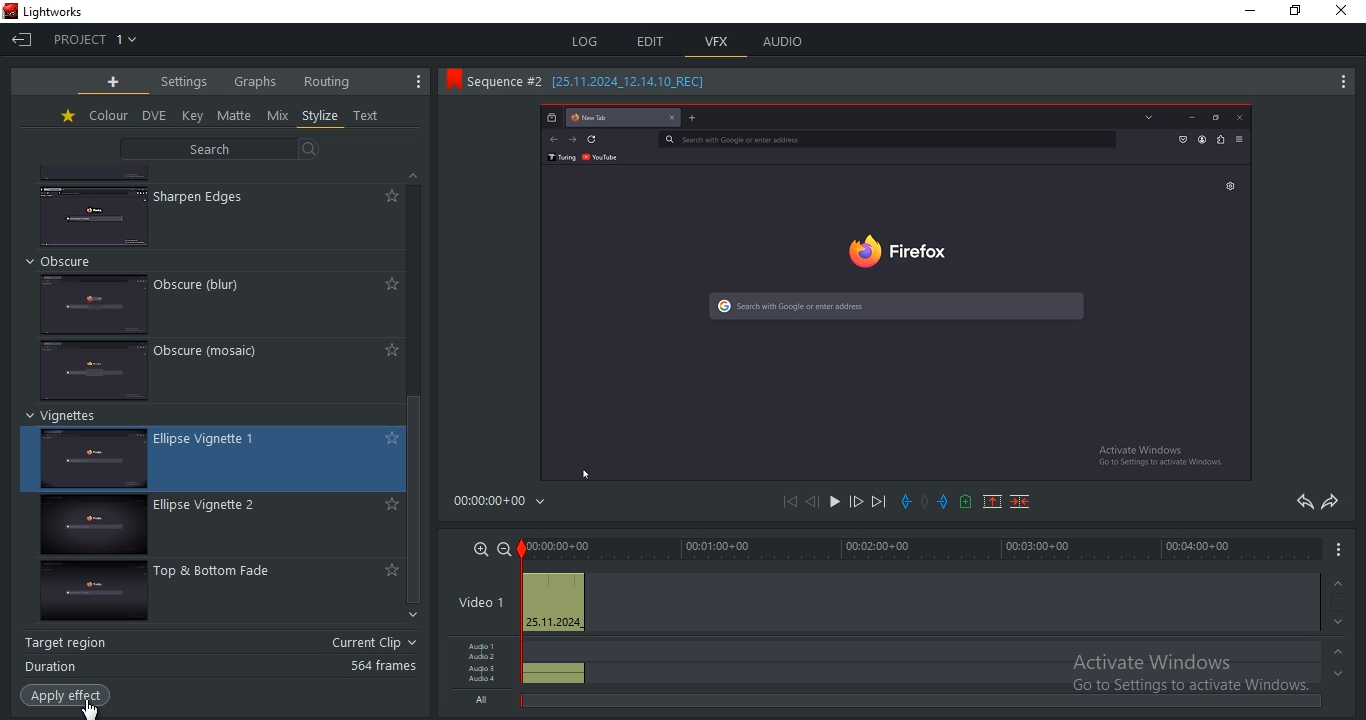 This screenshot has width=1366, height=720. What do you see at coordinates (236, 115) in the screenshot?
I see `matte` at bounding box center [236, 115].